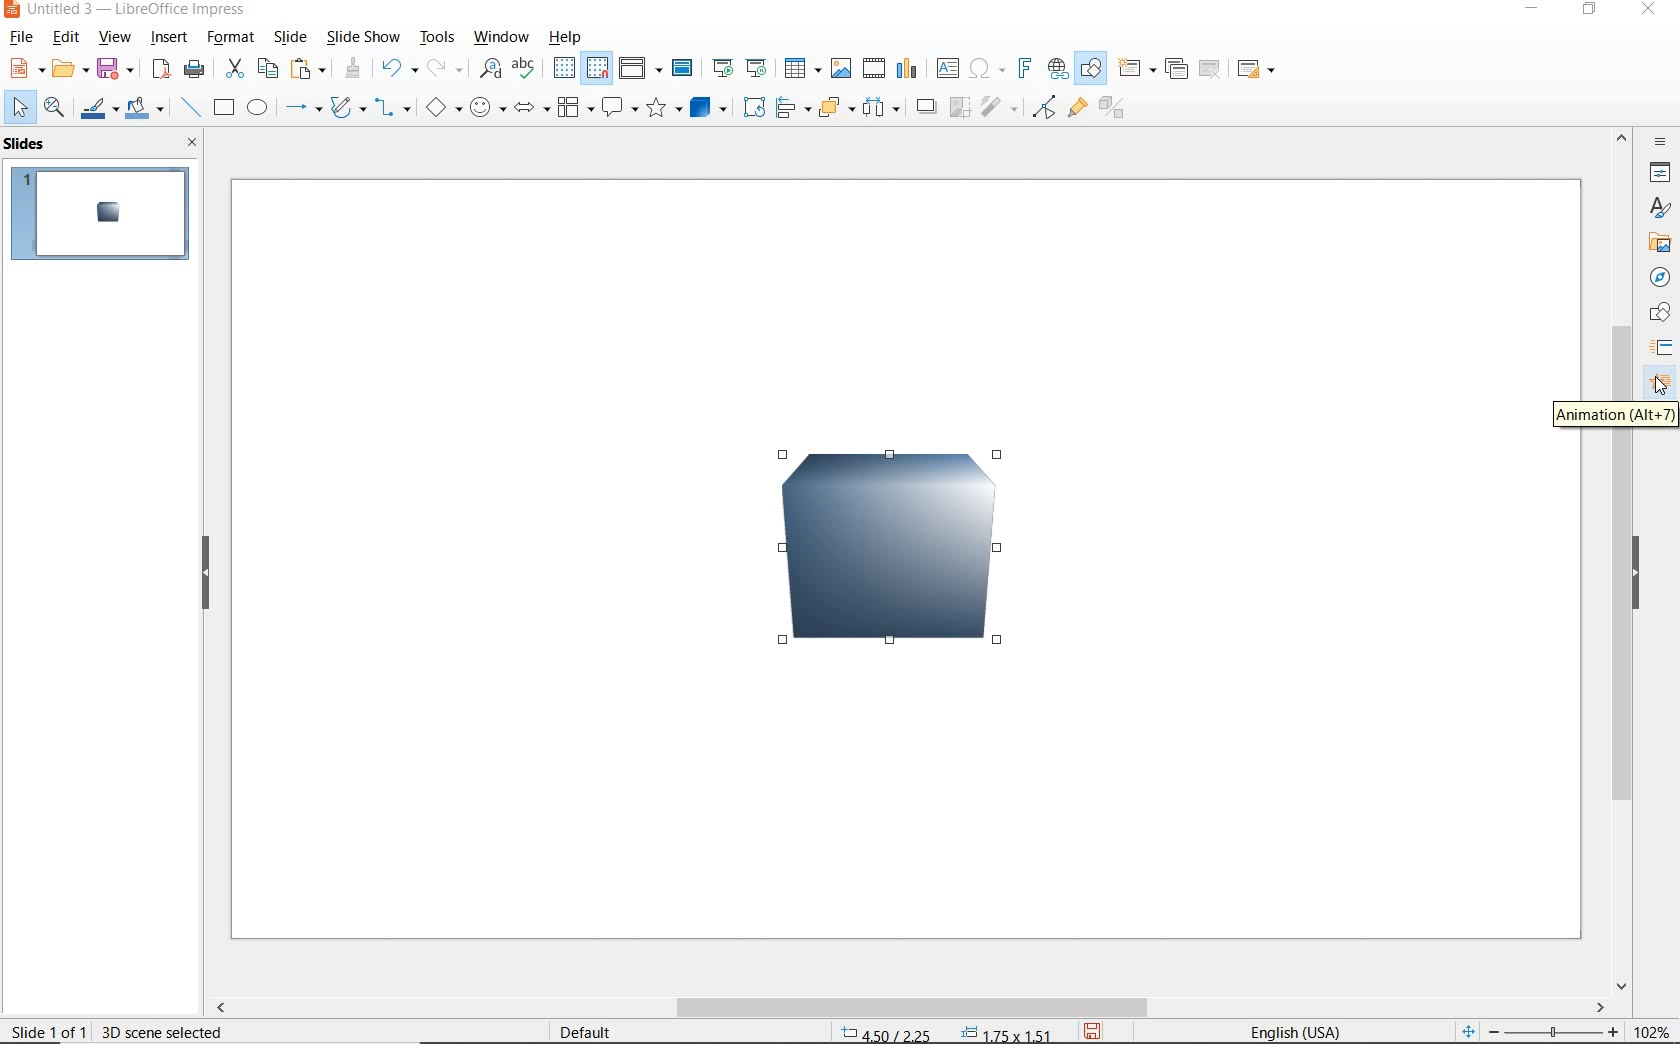  What do you see at coordinates (1661, 389) in the screenshot?
I see `cursor` at bounding box center [1661, 389].